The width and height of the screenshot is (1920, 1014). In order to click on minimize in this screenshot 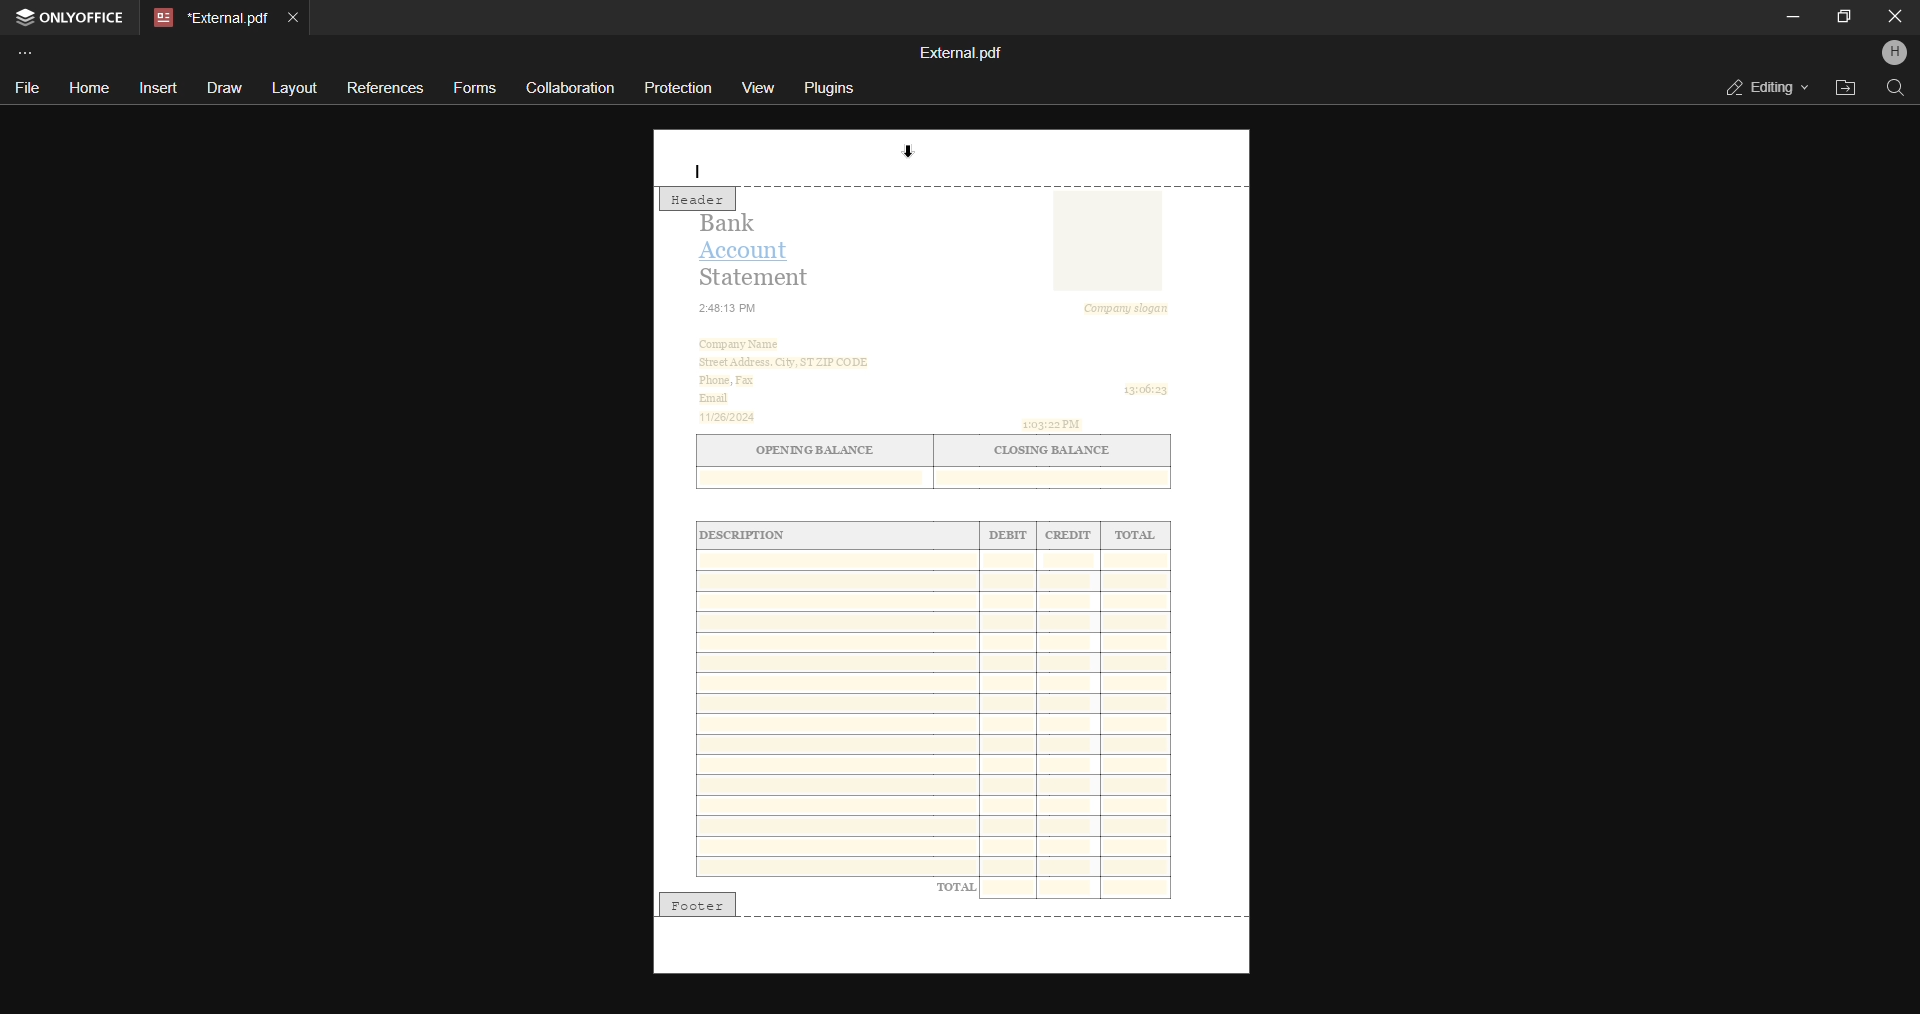, I will do `click(1792, 17)`.